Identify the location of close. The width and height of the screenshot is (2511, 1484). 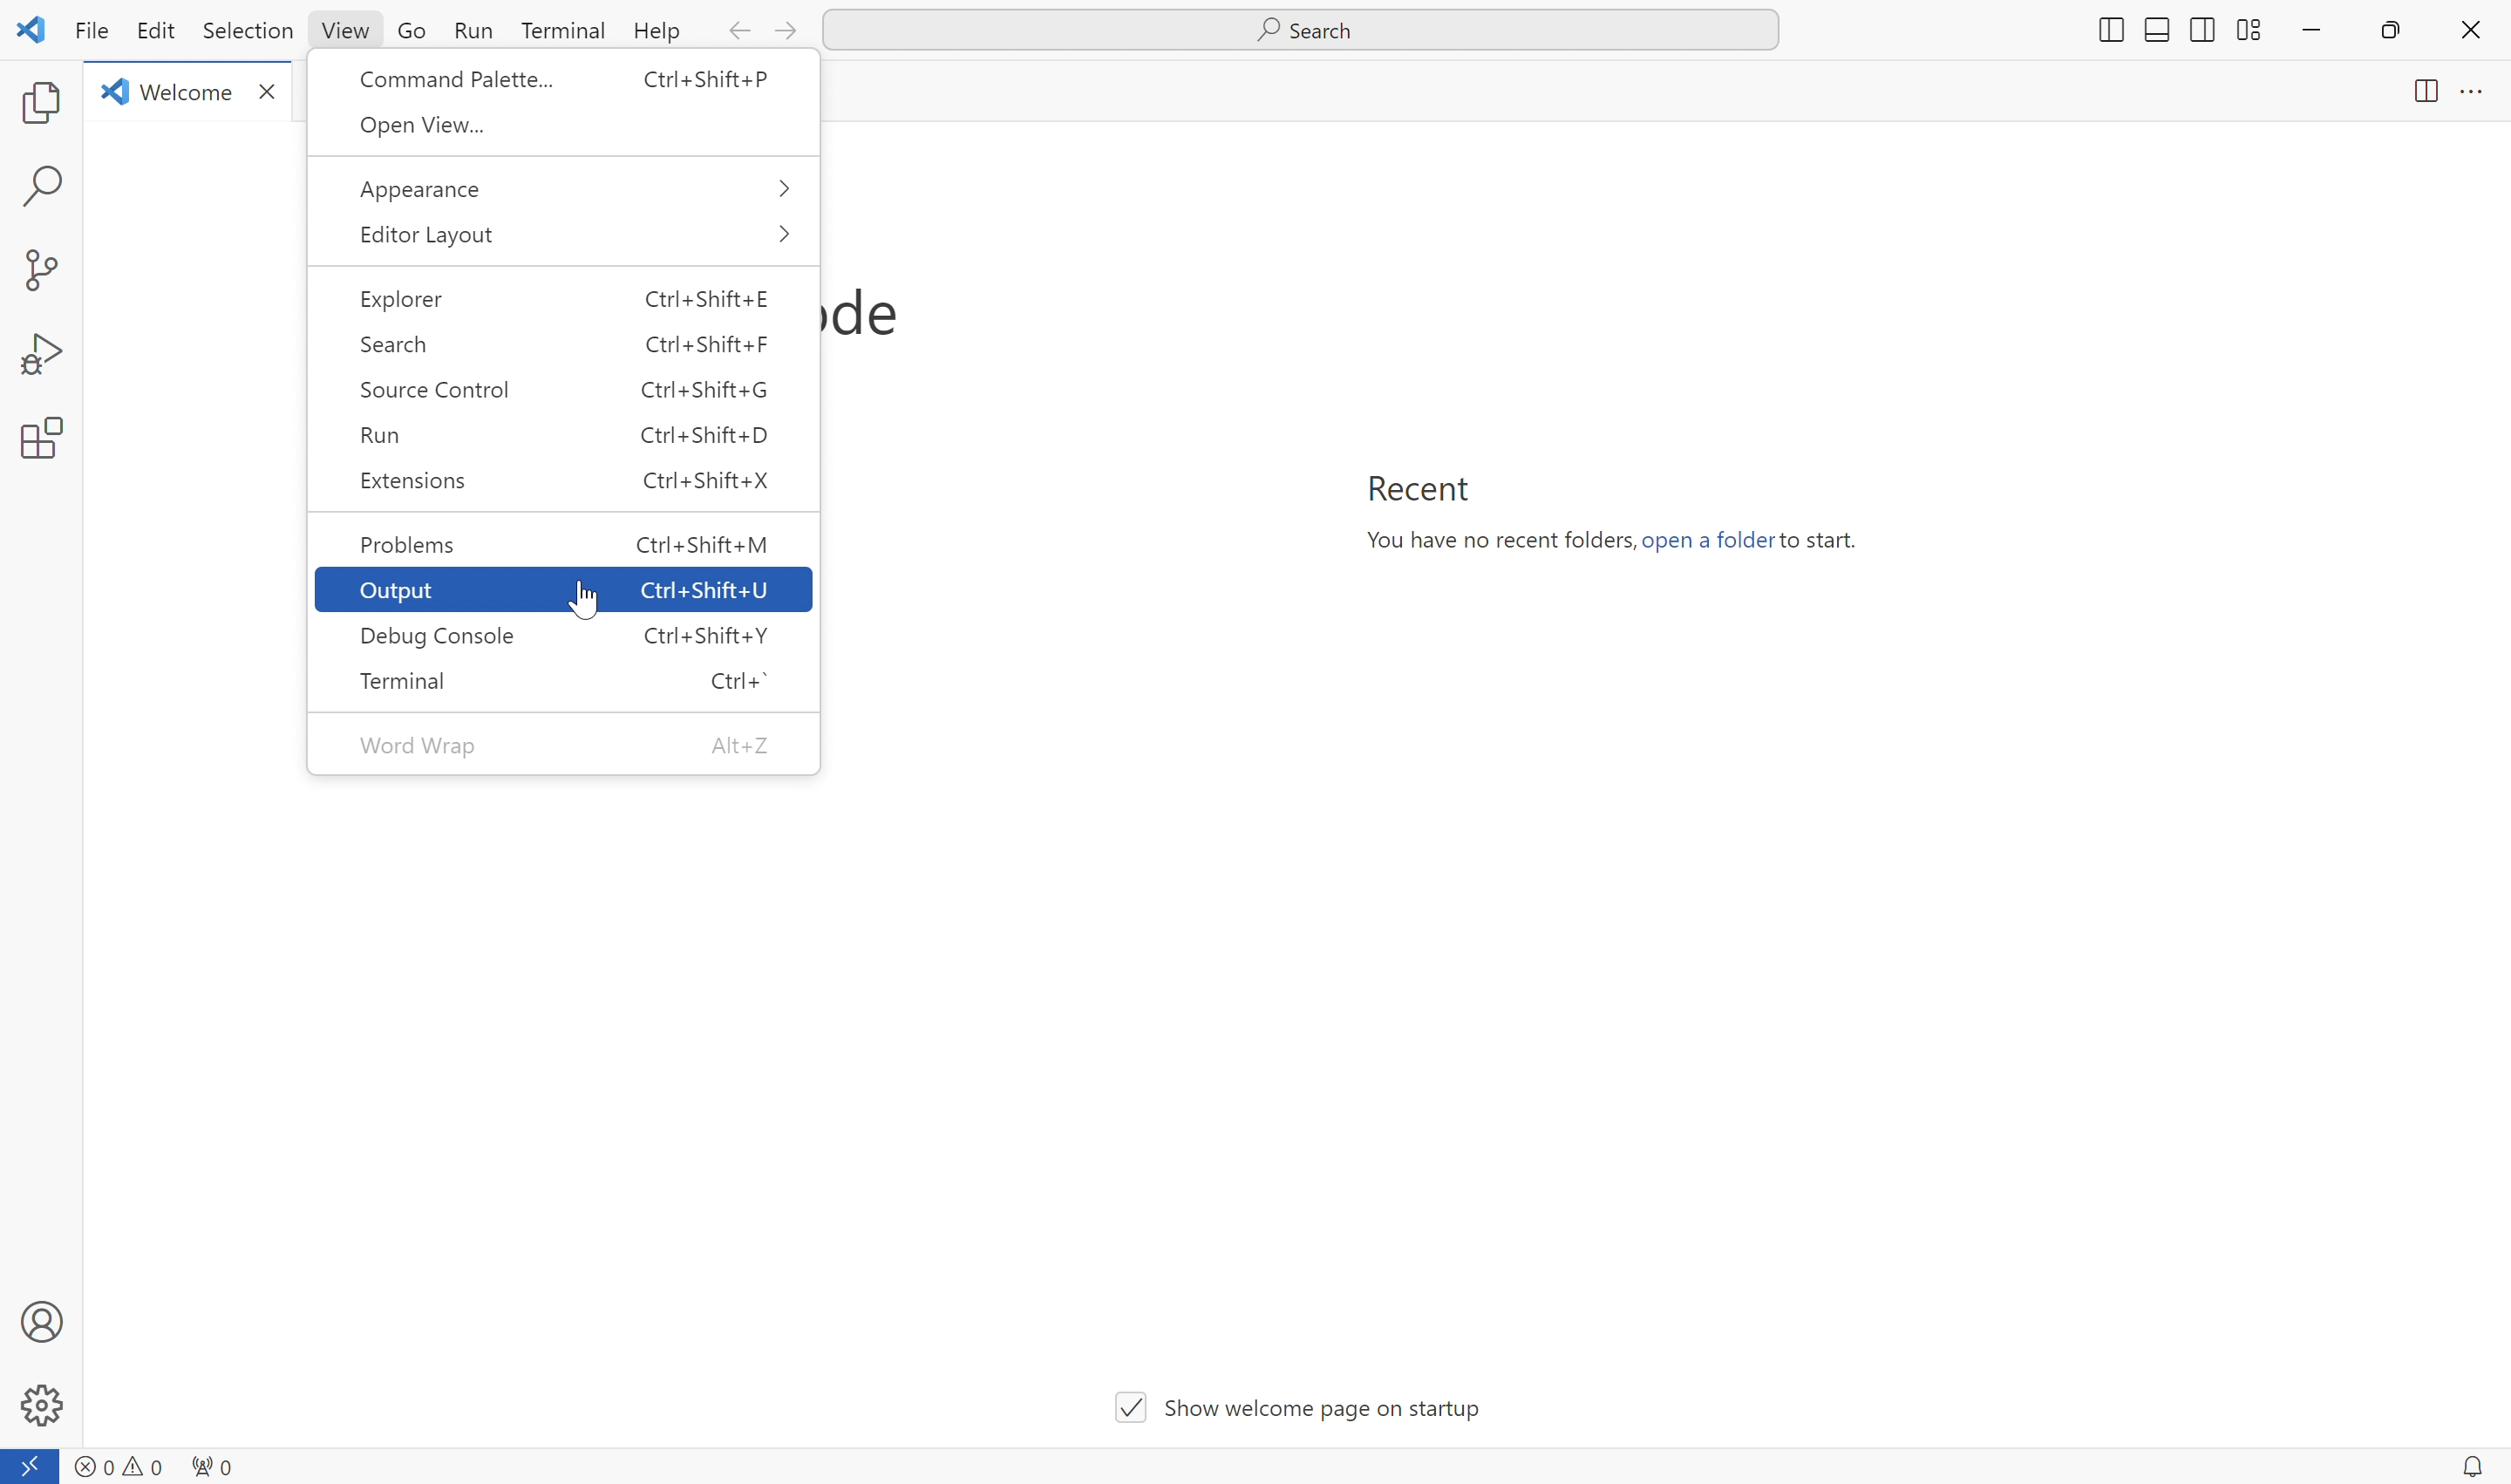
(271, 91).